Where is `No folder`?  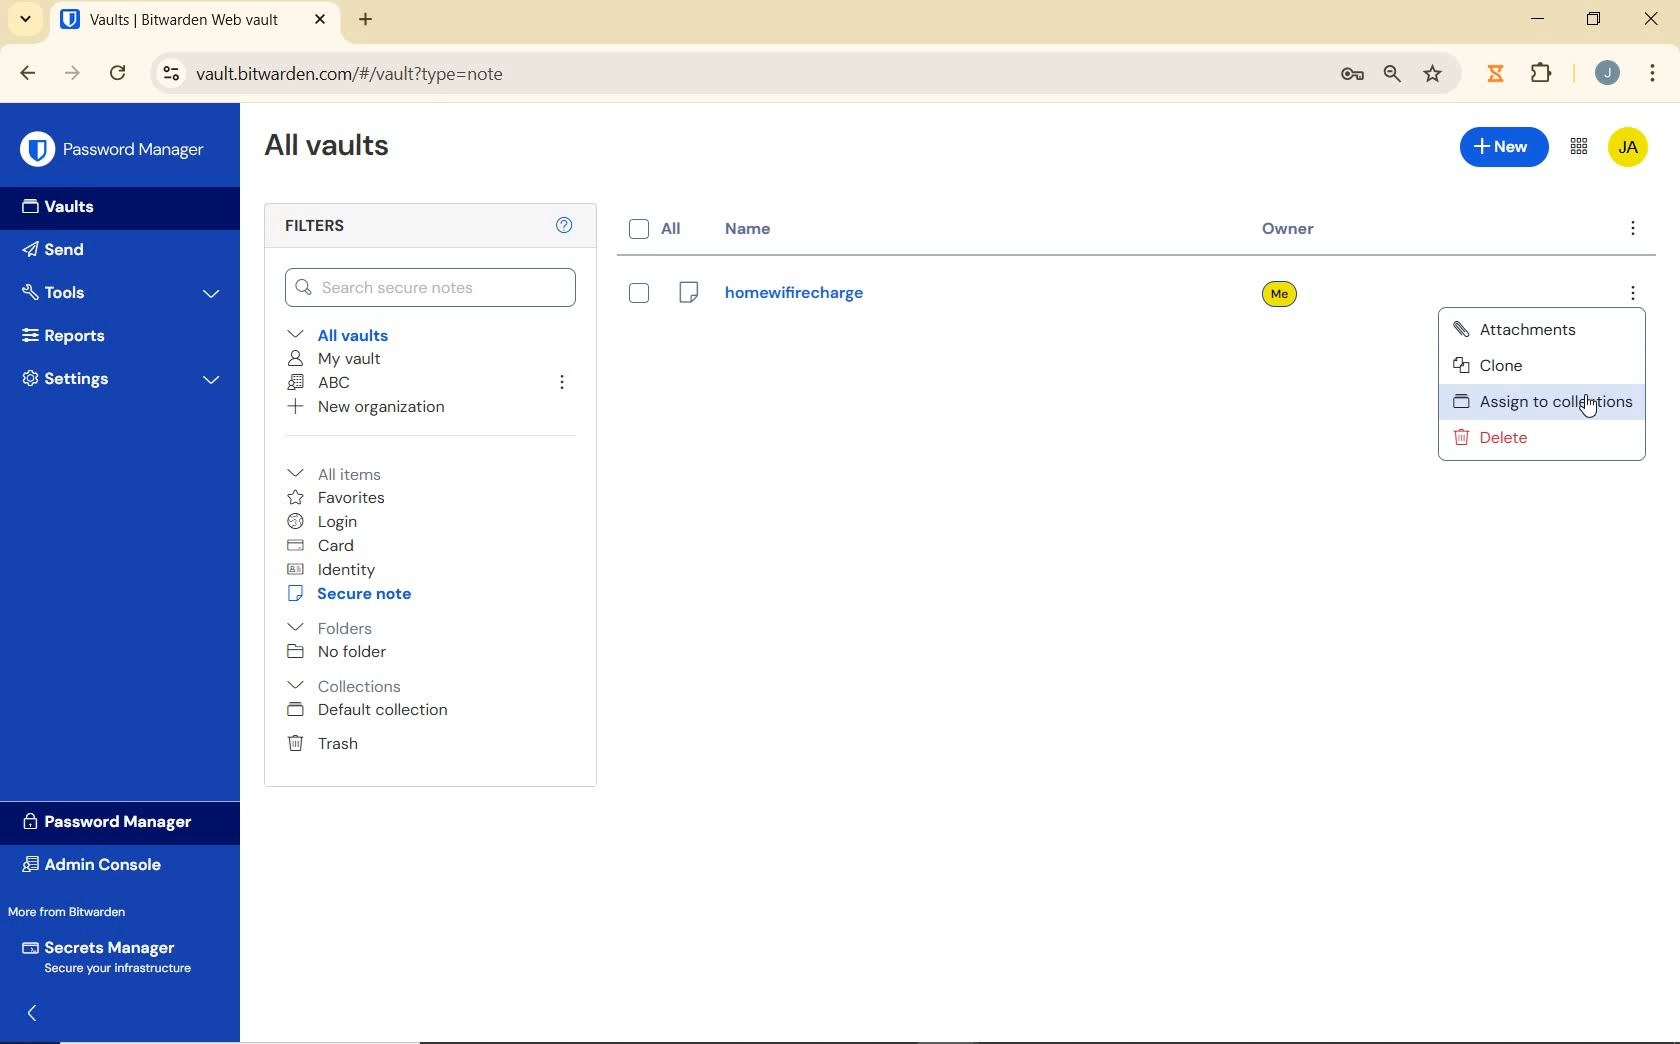
No folder is located at coordinates (337, 652).